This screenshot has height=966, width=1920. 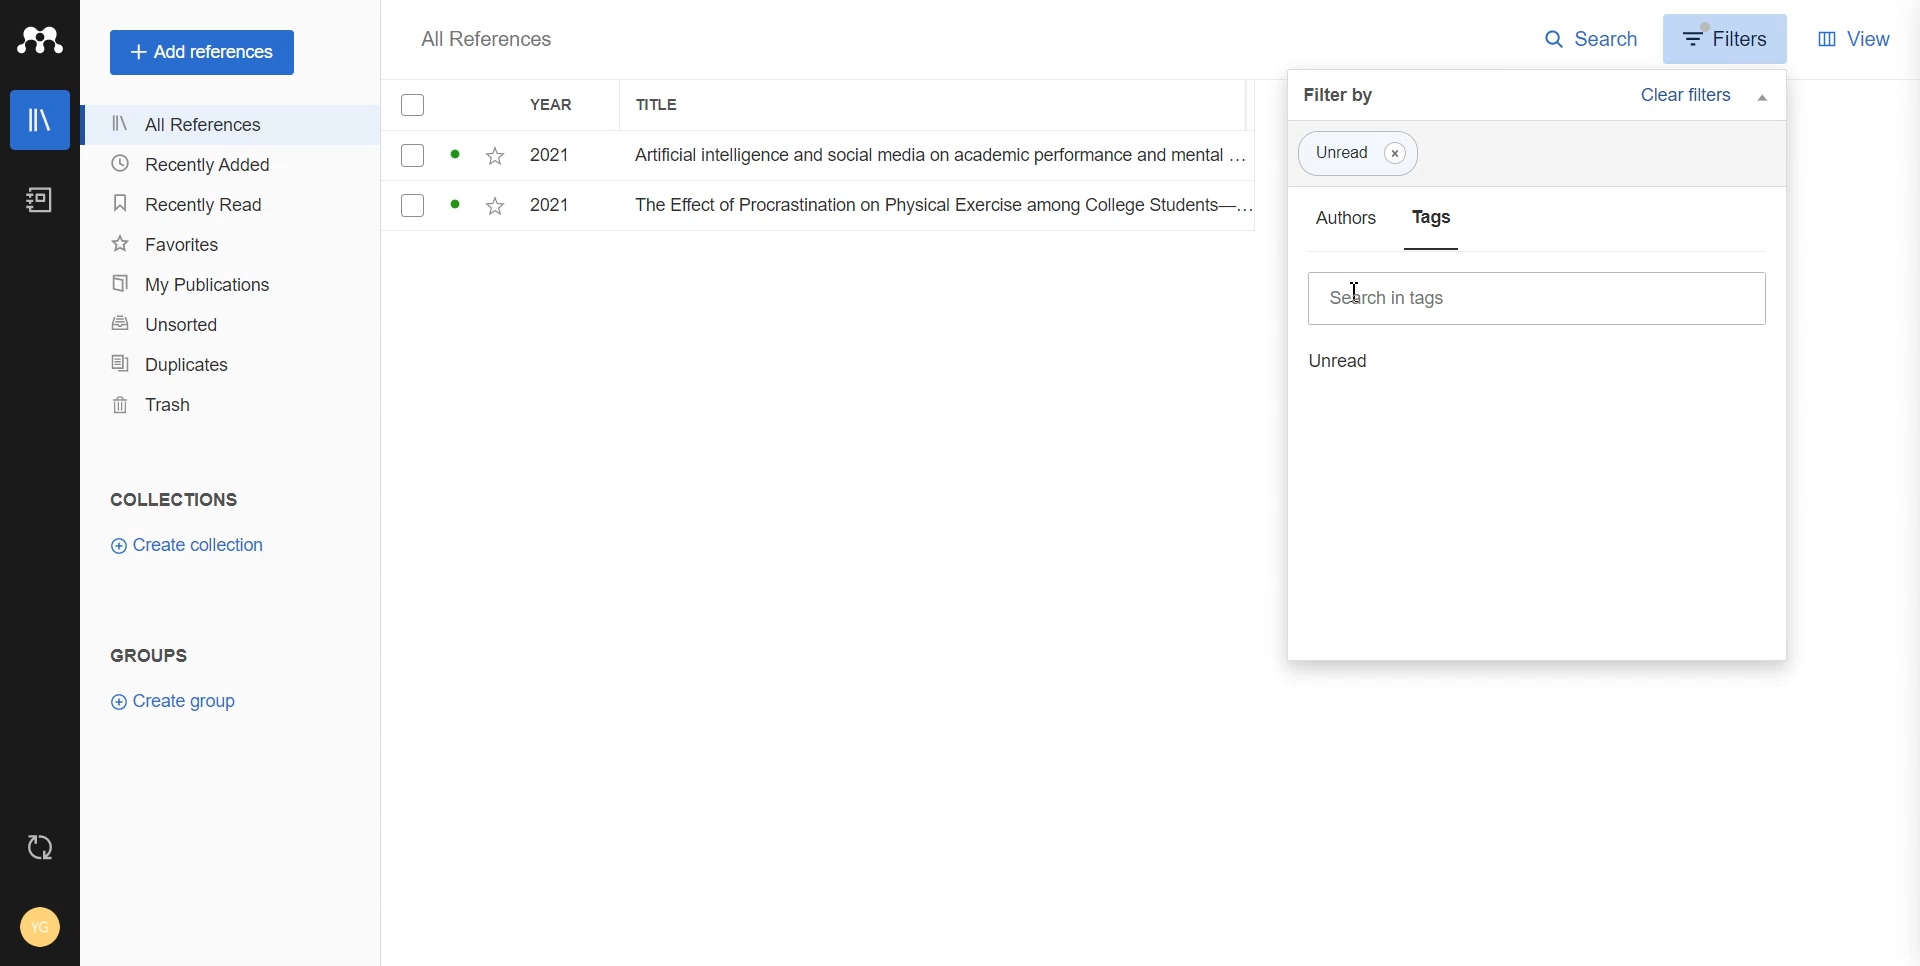 I want to click on All References, so click(x=486, y=39).